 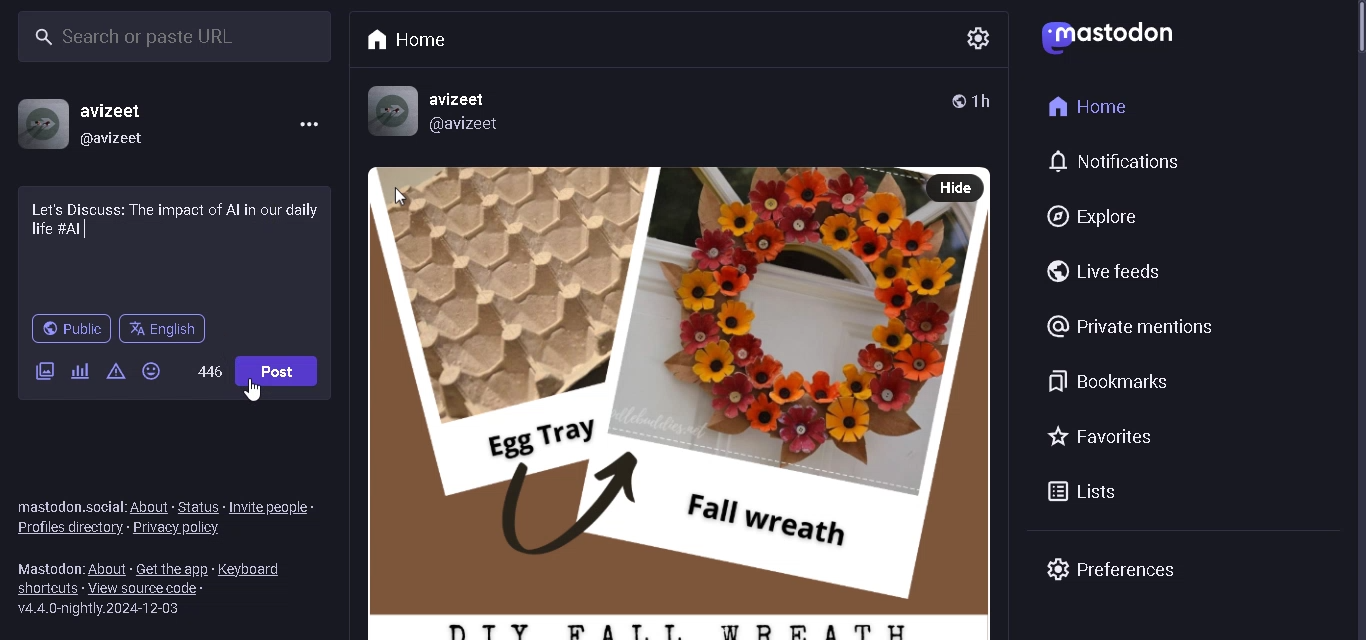 I want to click on HIDE, so click(x=951, y=189).